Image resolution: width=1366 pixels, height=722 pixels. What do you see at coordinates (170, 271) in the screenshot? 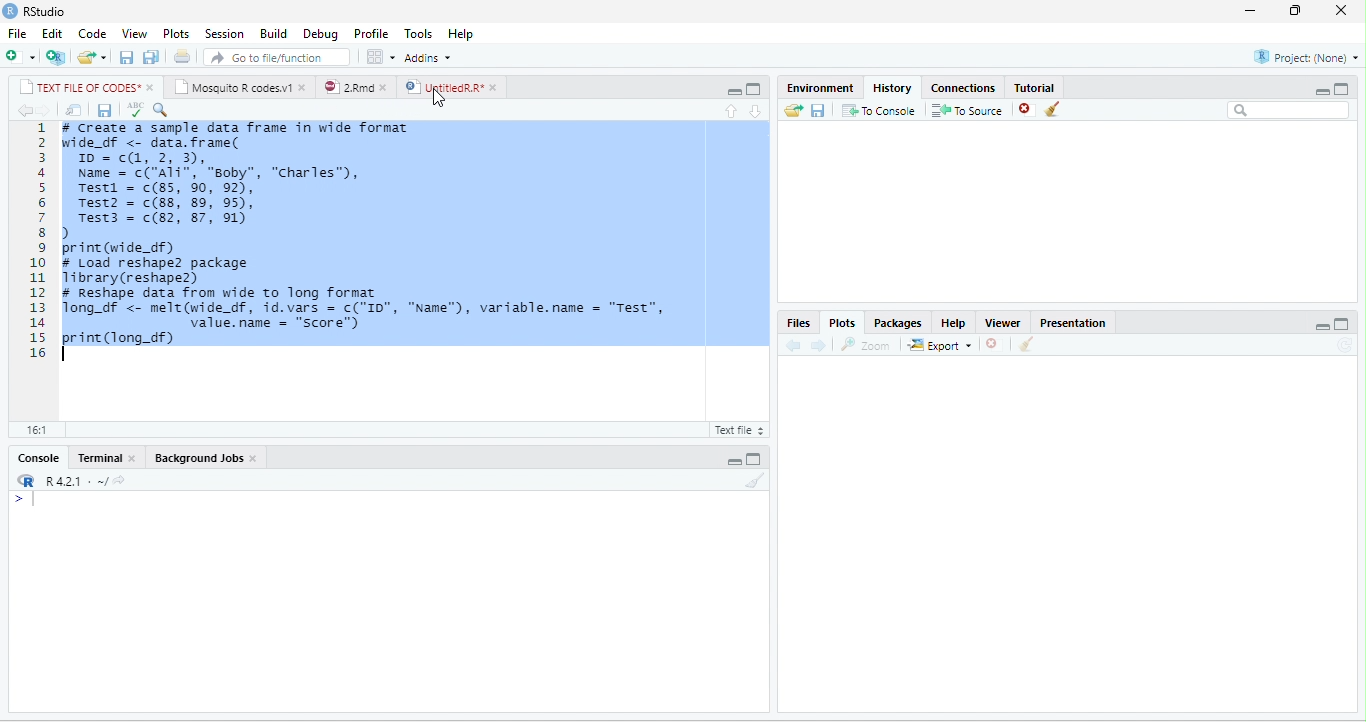
I see `# Load reshape2 package Library(reshape2)` at bounding box center [170, 271].